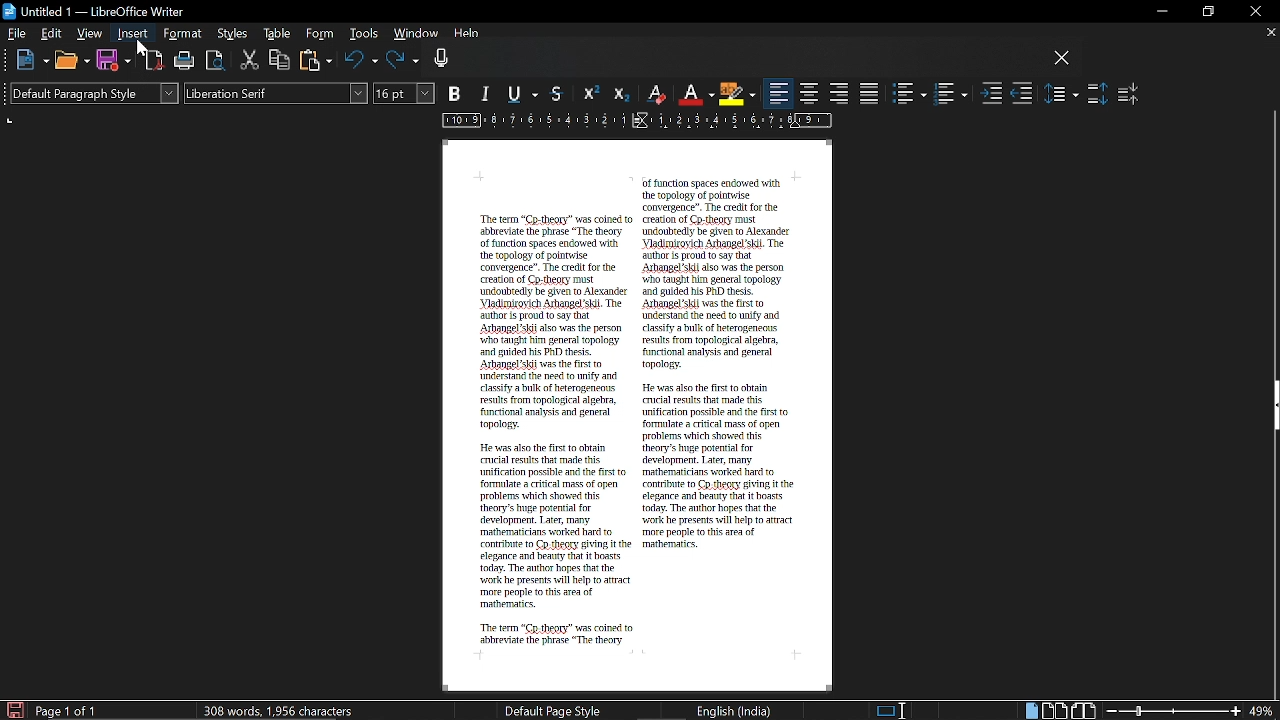  I want to click on Superscript, so click(589, 94).